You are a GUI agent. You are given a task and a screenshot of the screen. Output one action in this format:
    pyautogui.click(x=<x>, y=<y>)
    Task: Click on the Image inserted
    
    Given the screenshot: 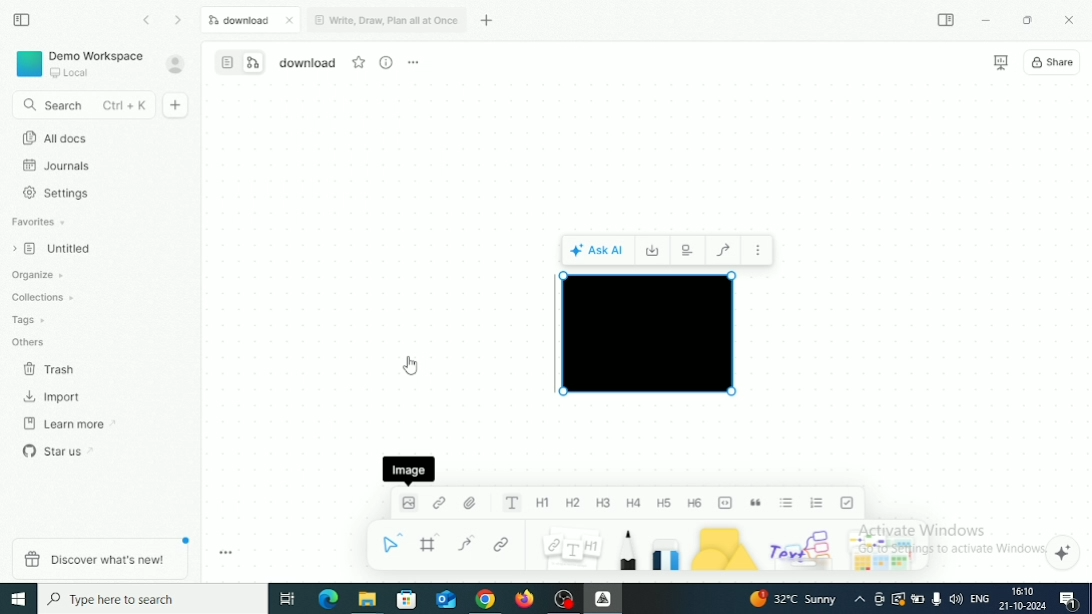 What is the action you would take?
    pyautogui.click(x=648, y=333)
    